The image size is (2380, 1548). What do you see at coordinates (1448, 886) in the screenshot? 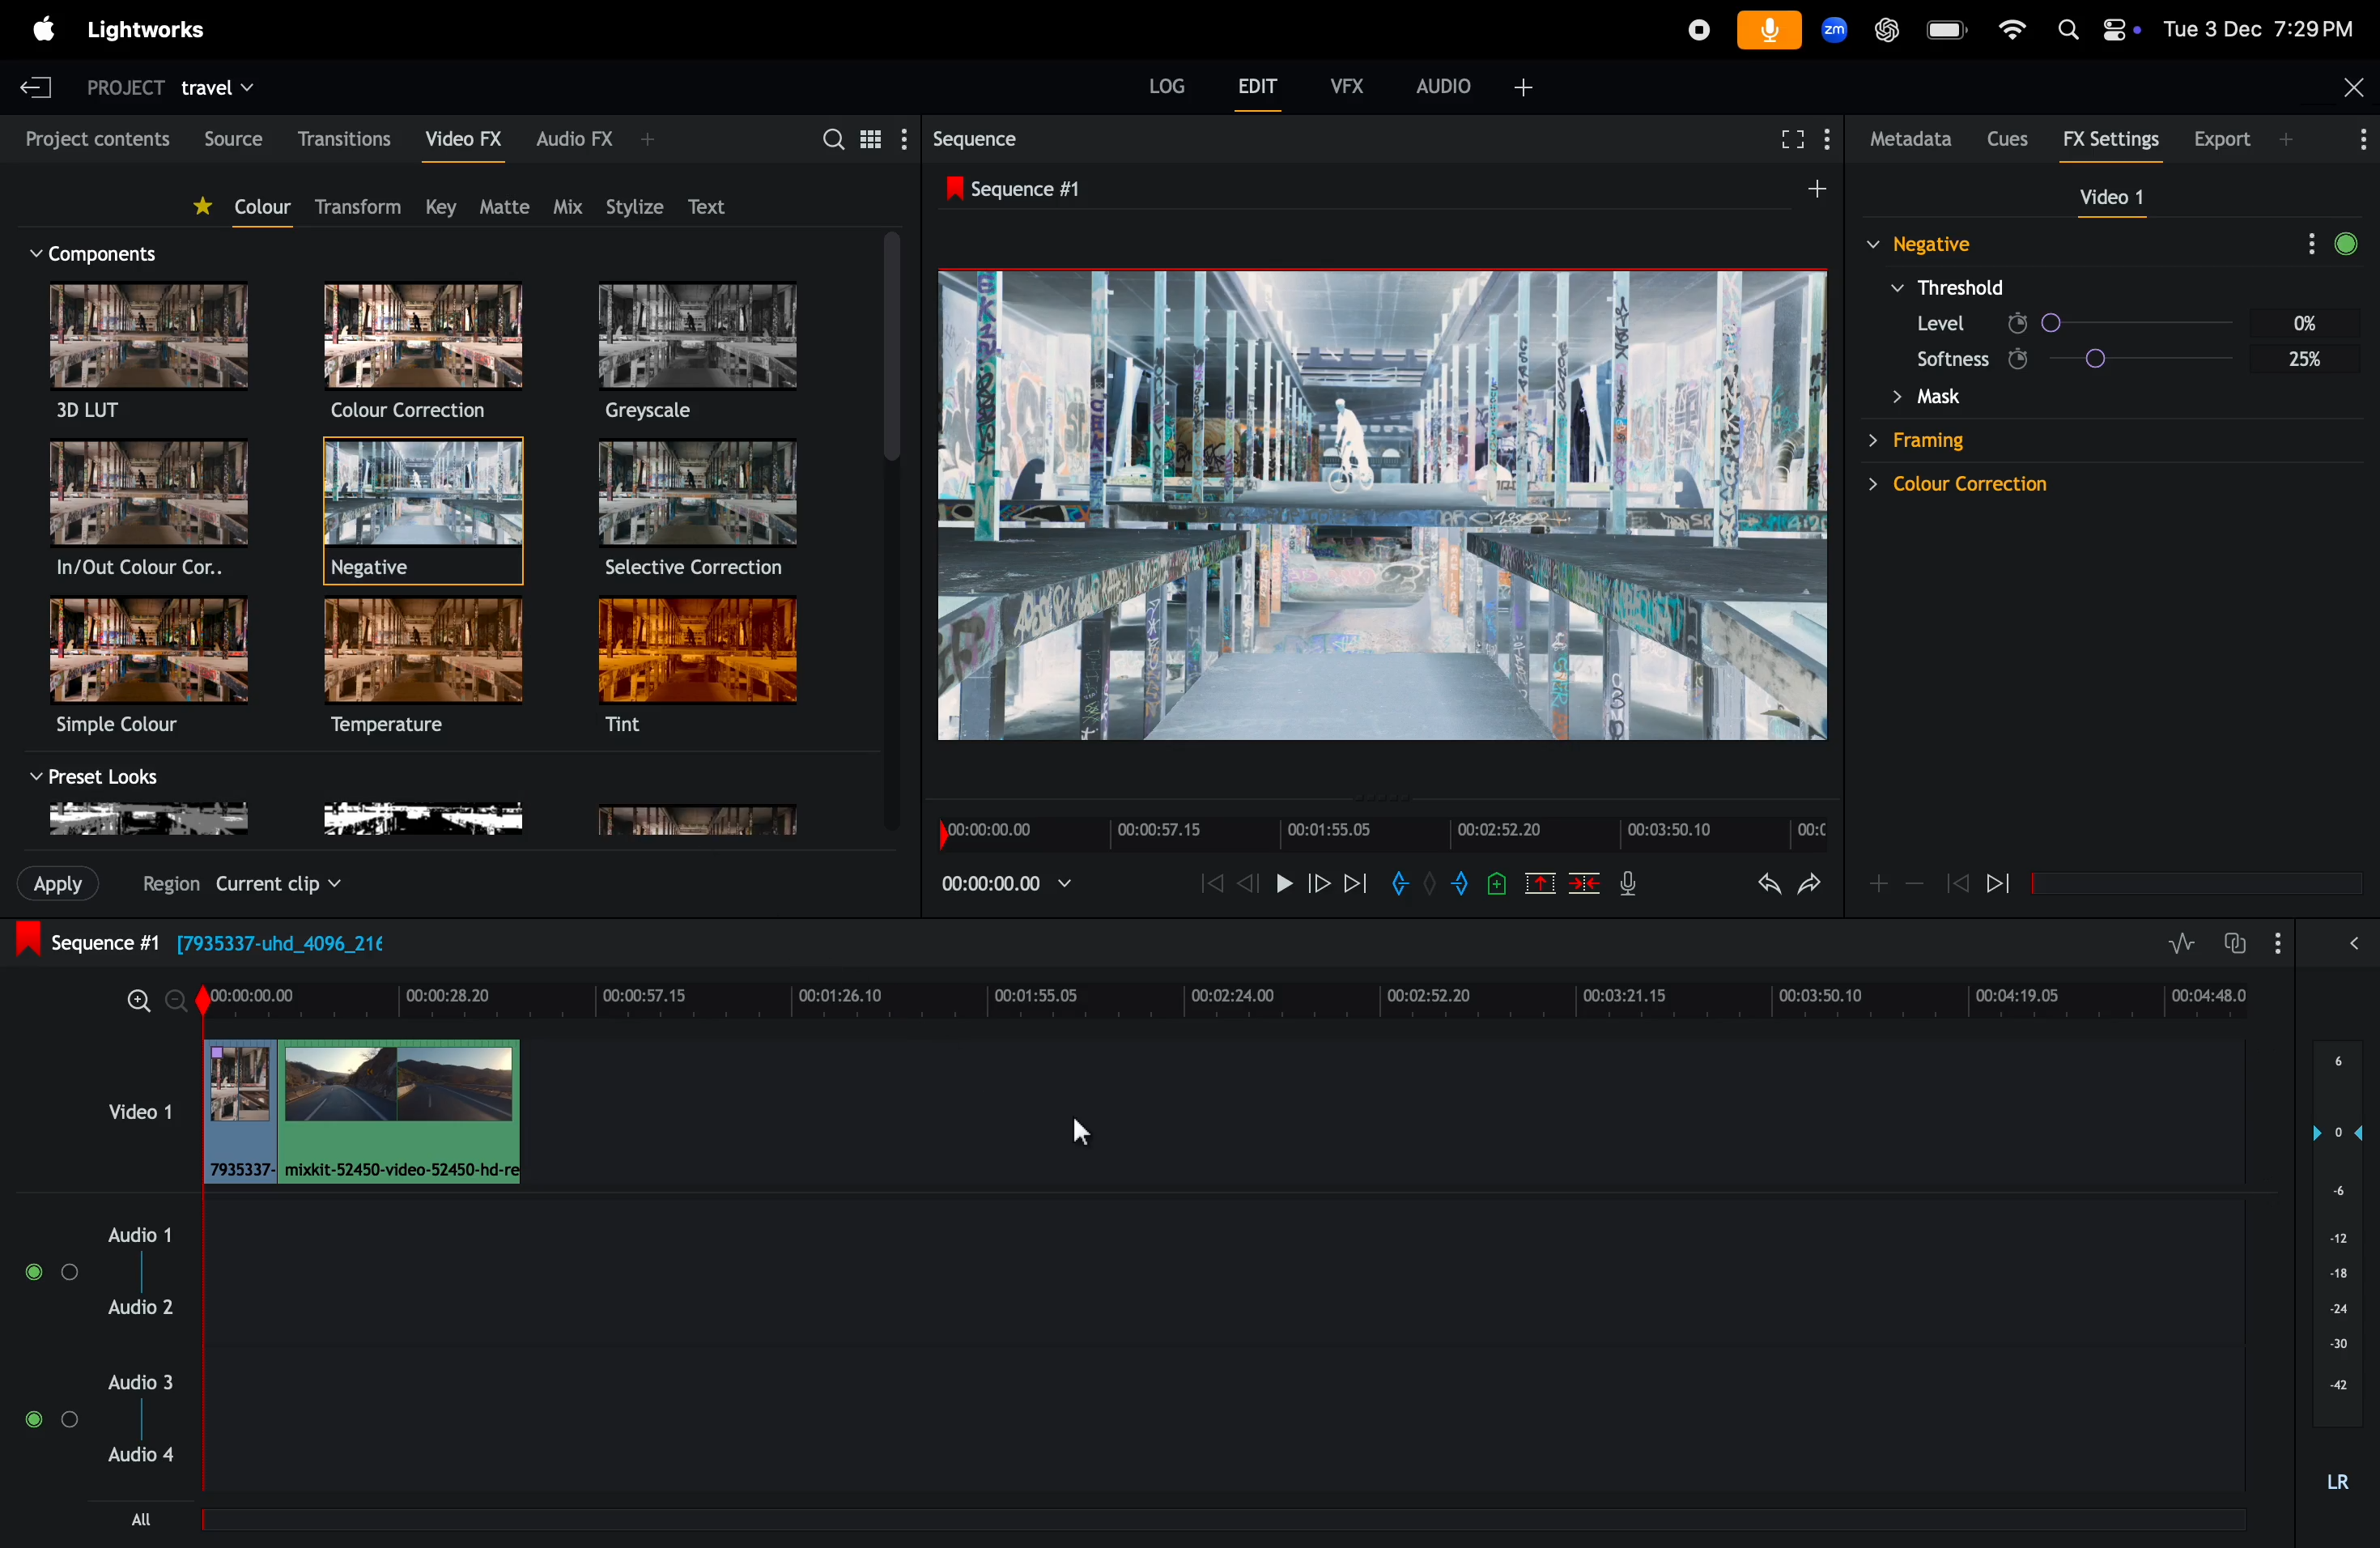
I see `add out` at bounding box center [1448, 886].